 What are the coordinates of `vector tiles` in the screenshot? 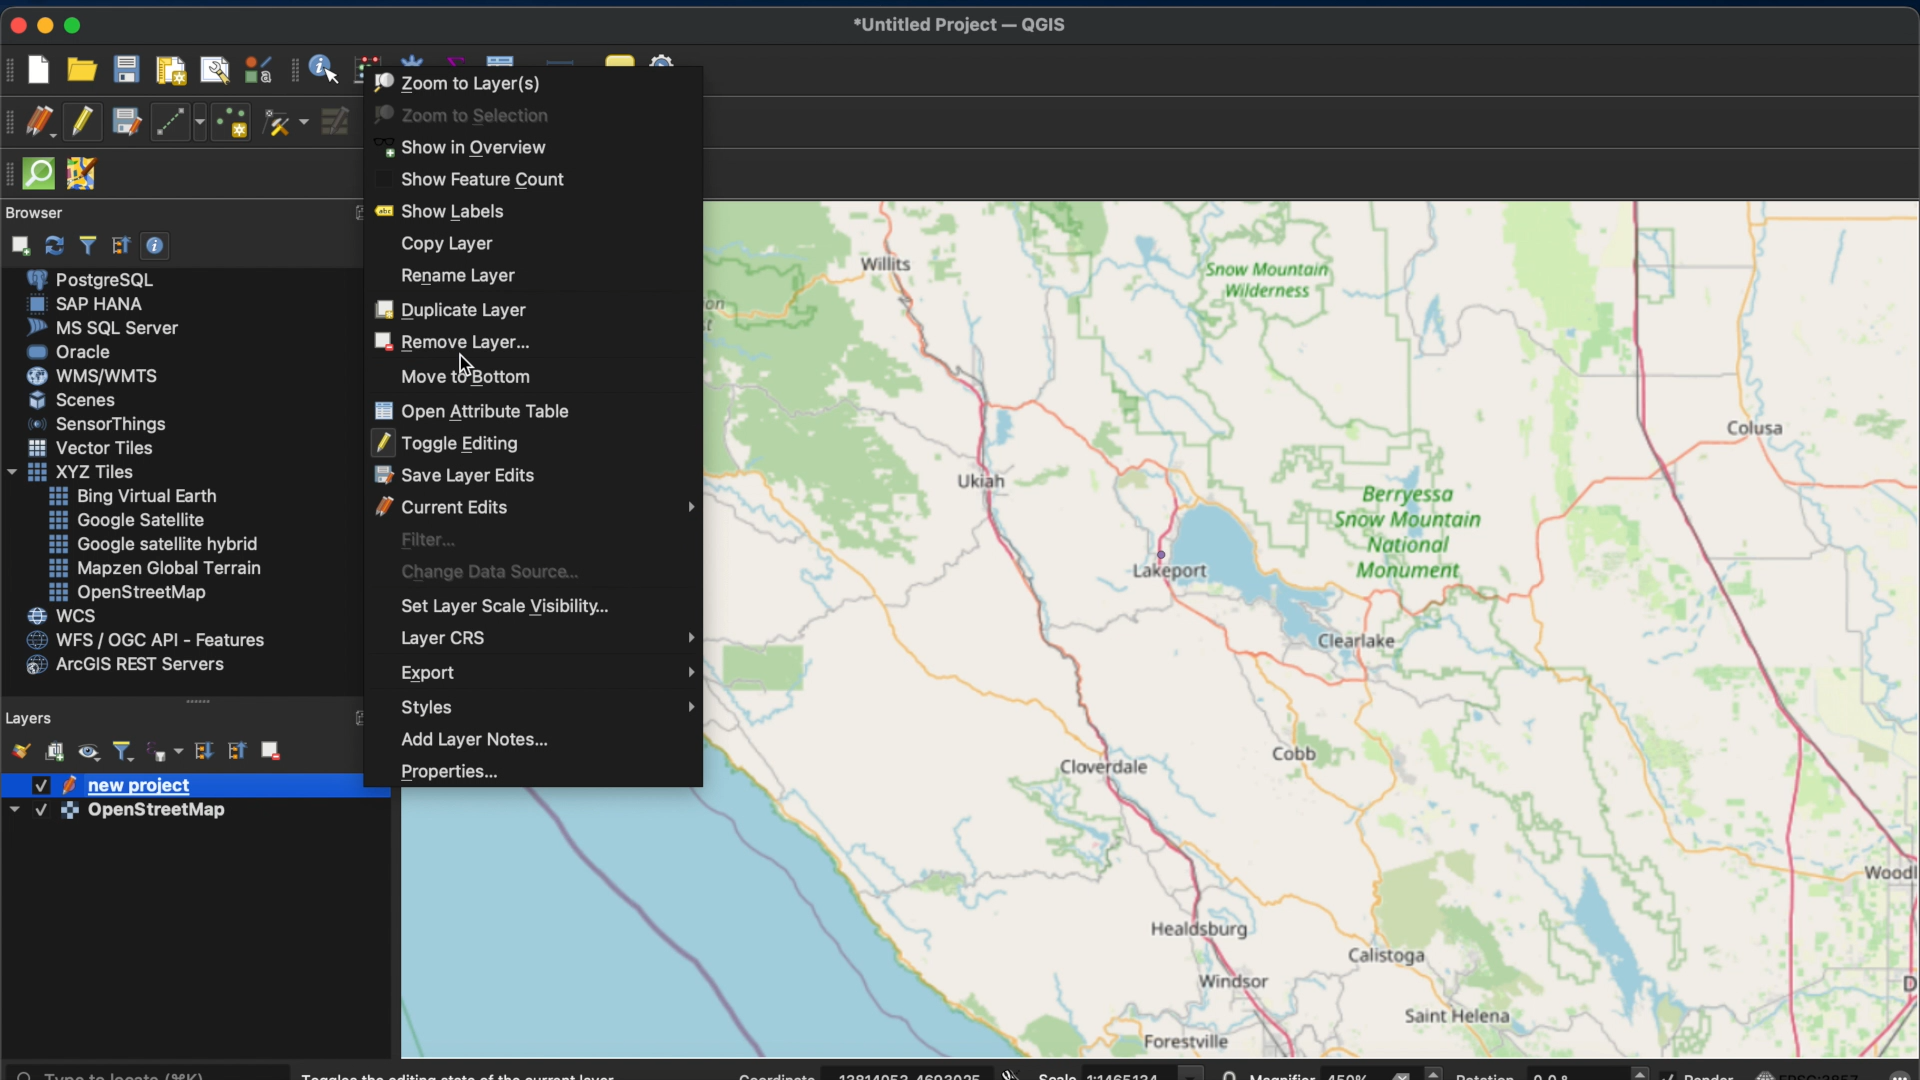 It's located at (92, 448).